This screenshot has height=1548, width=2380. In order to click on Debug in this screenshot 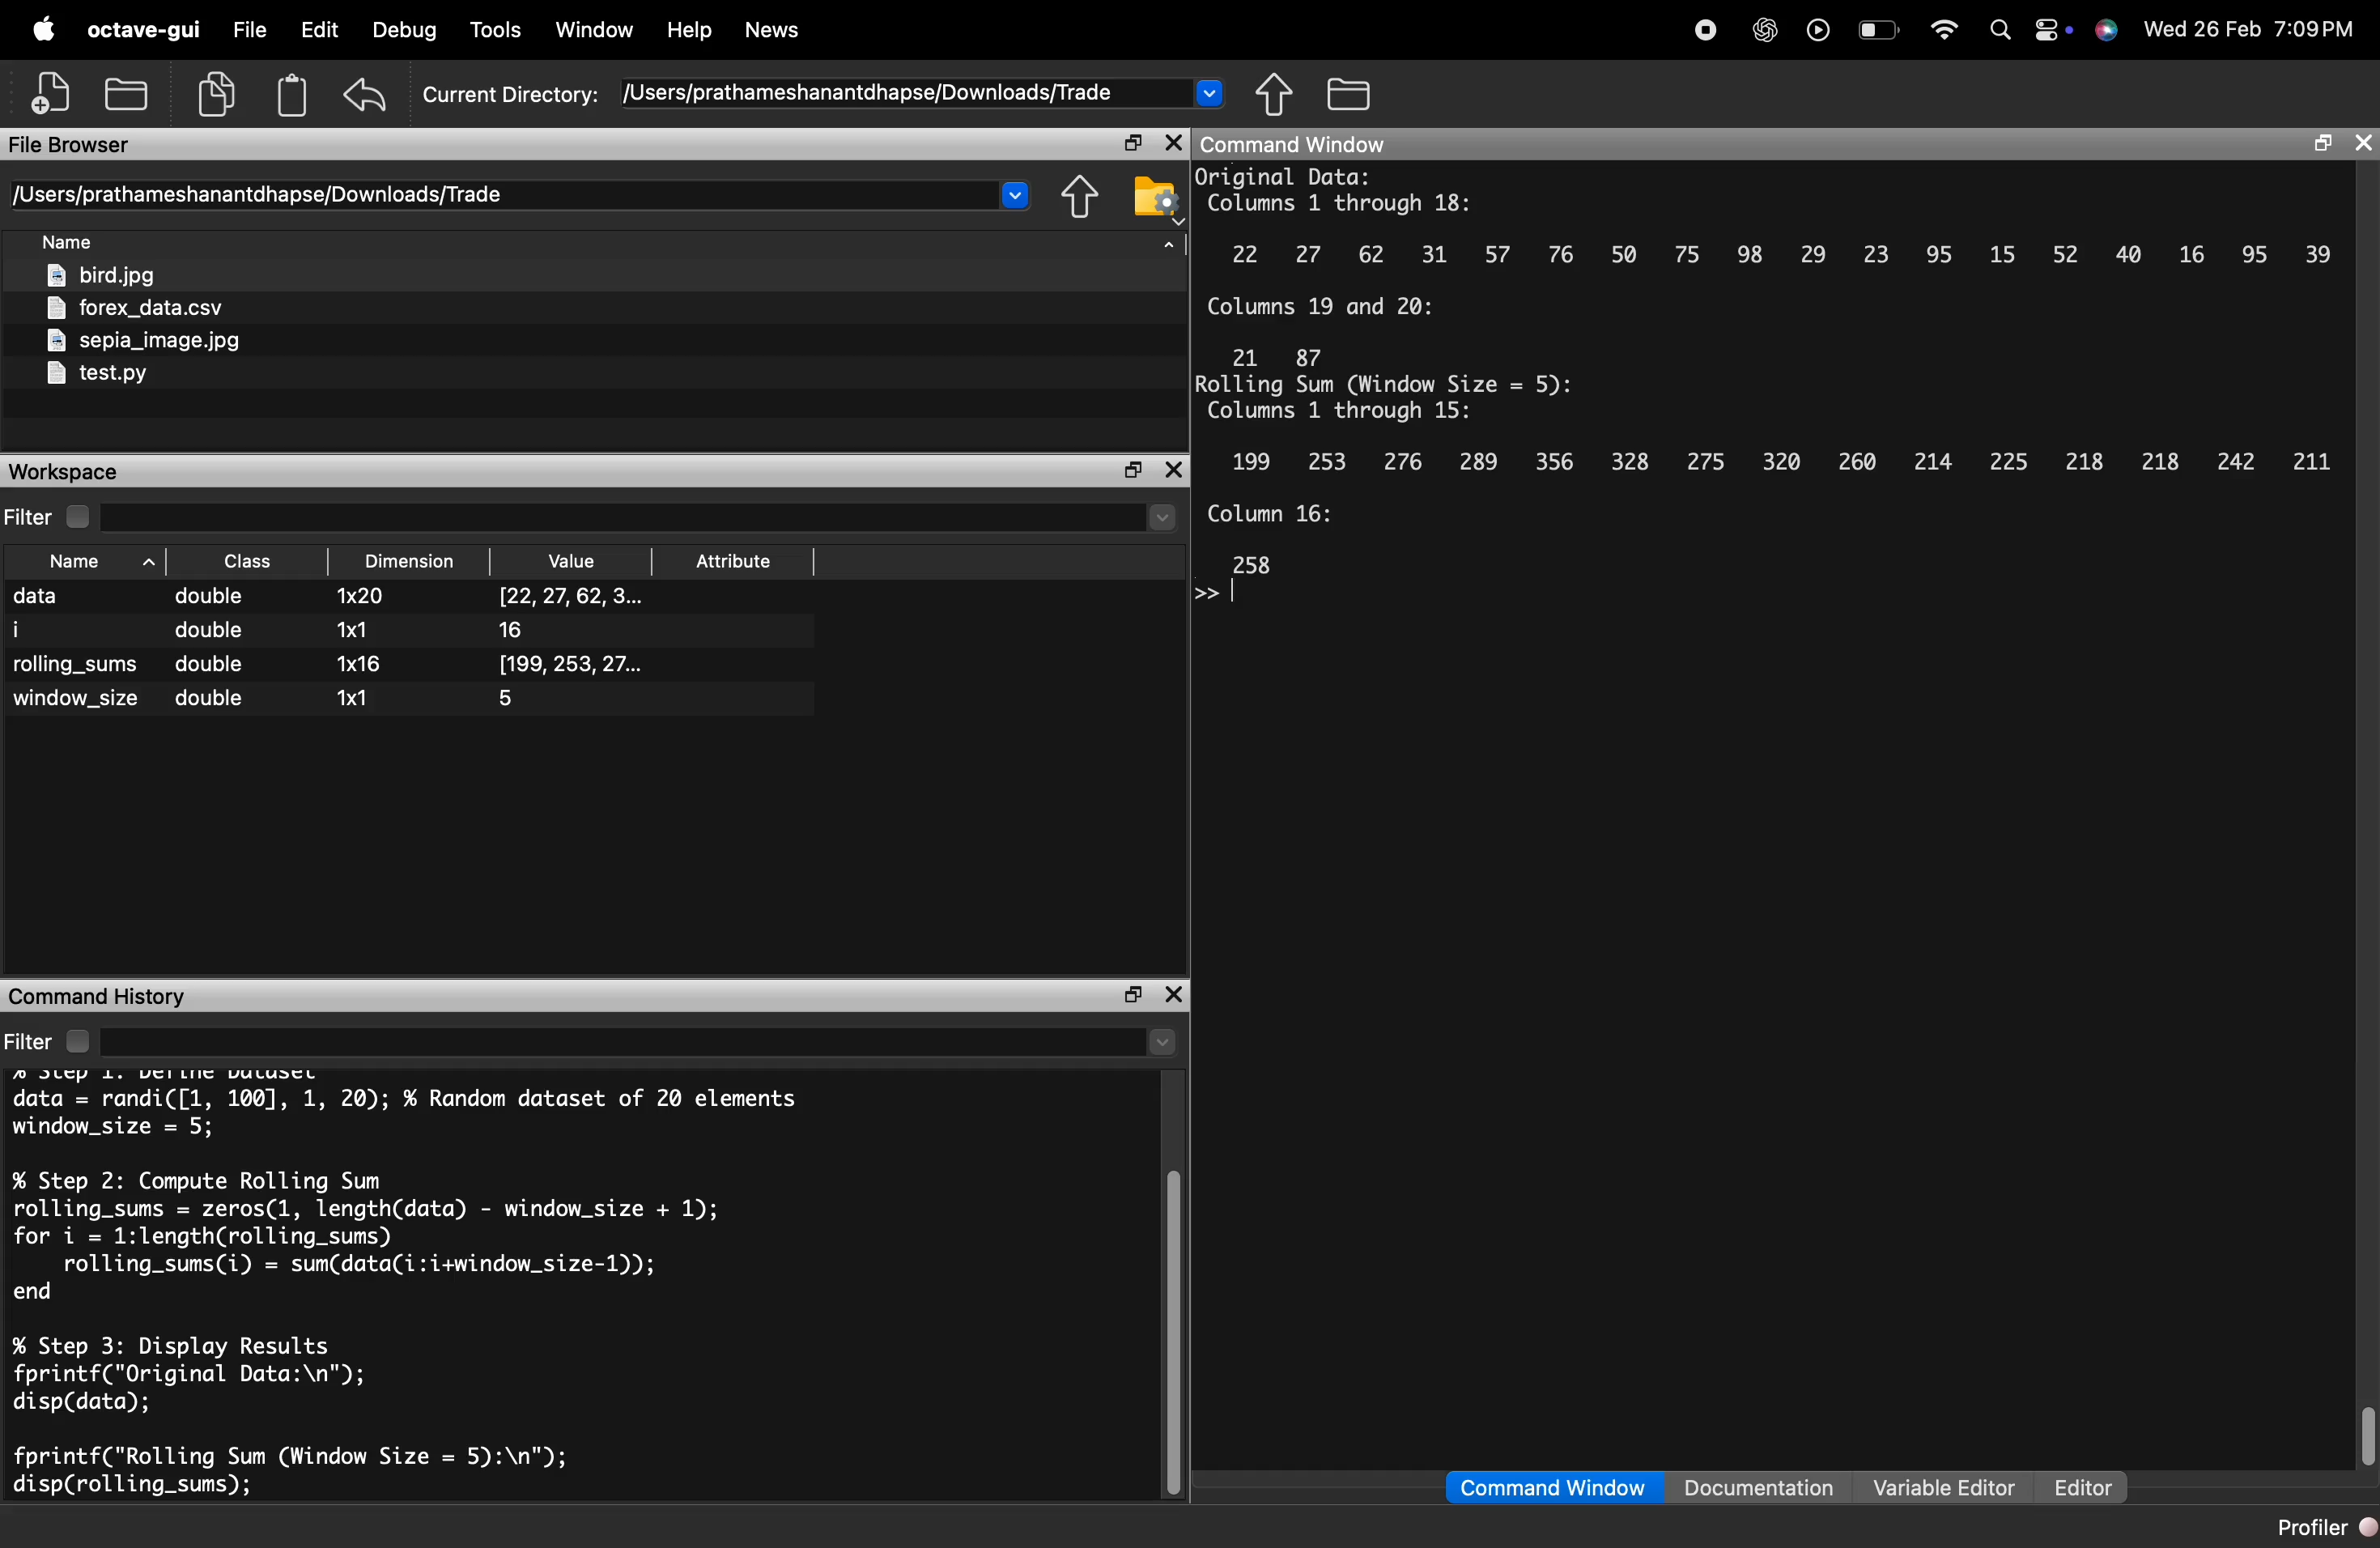, I will do `click(404, 30)`.